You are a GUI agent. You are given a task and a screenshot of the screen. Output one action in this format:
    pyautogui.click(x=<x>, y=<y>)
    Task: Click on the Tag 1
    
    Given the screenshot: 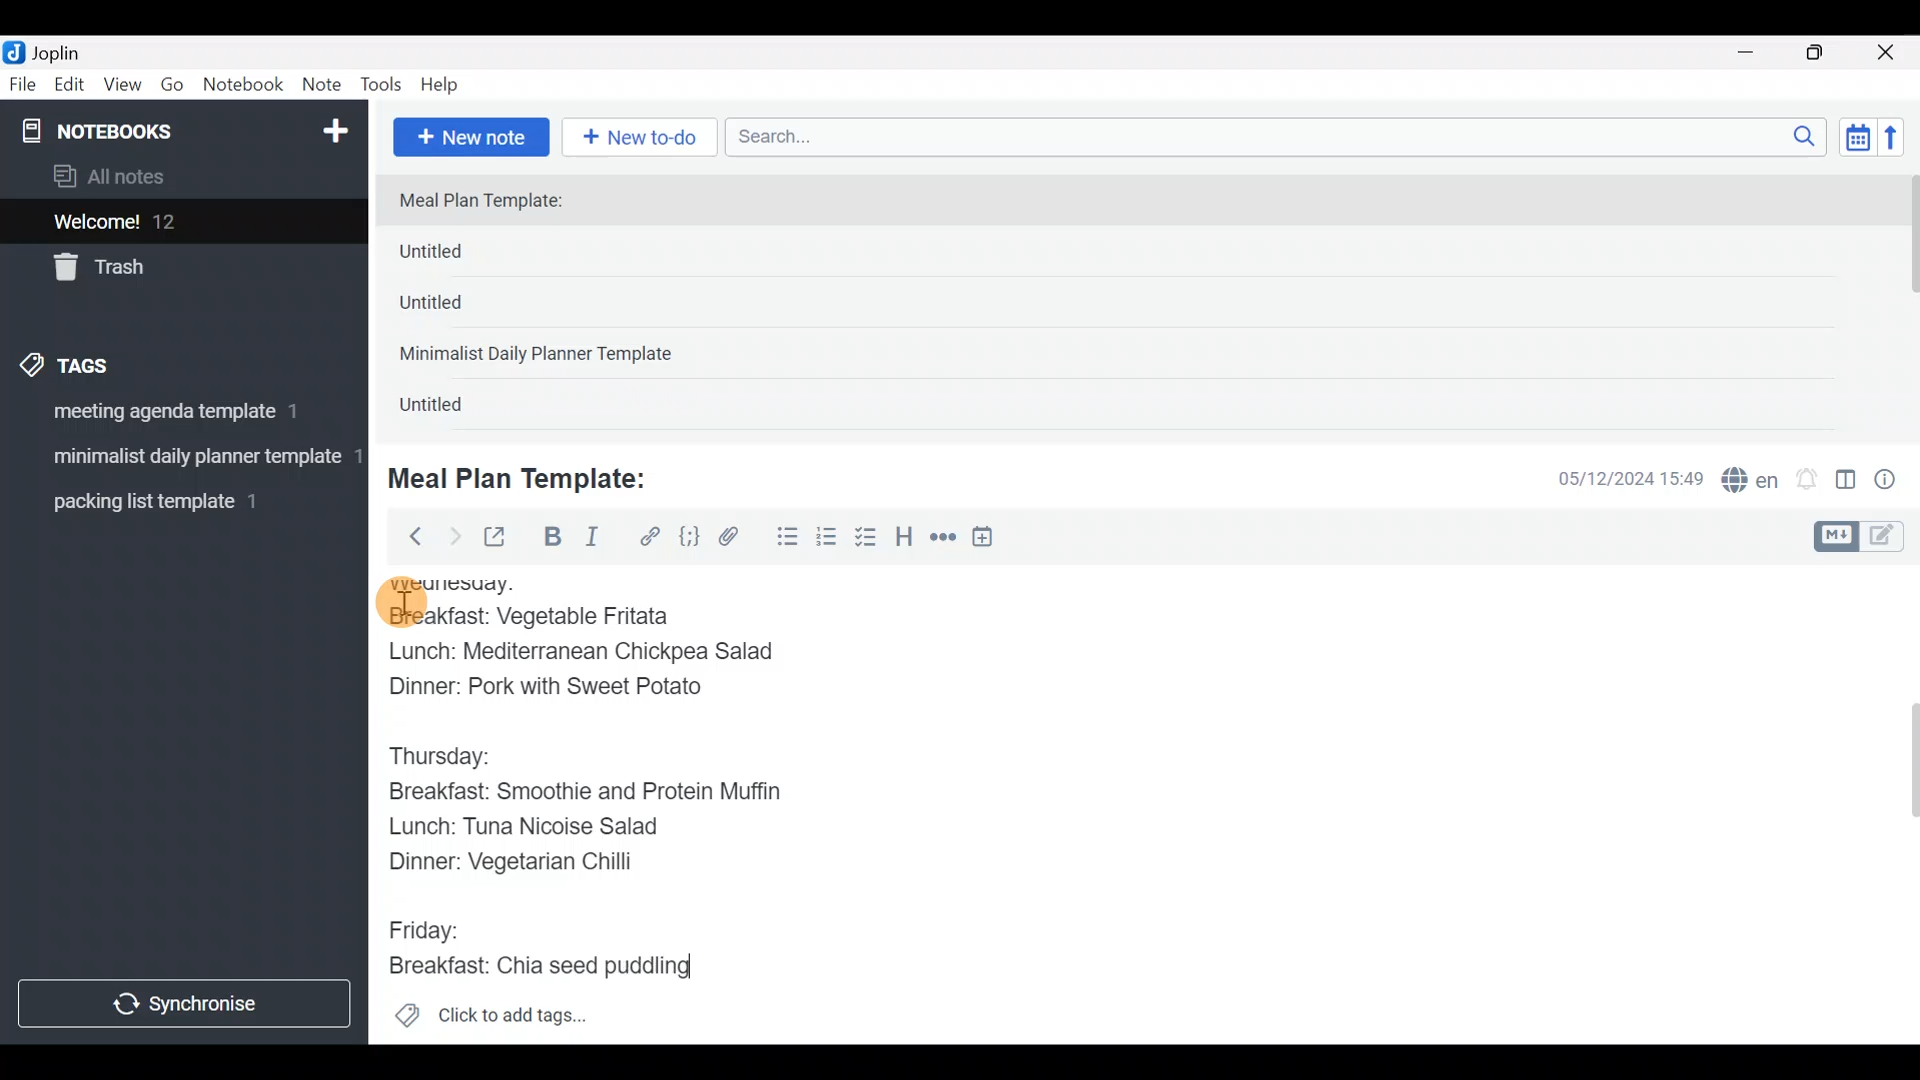 What is the action you would take?
    pyautogui.click(x=178, y=417)
    